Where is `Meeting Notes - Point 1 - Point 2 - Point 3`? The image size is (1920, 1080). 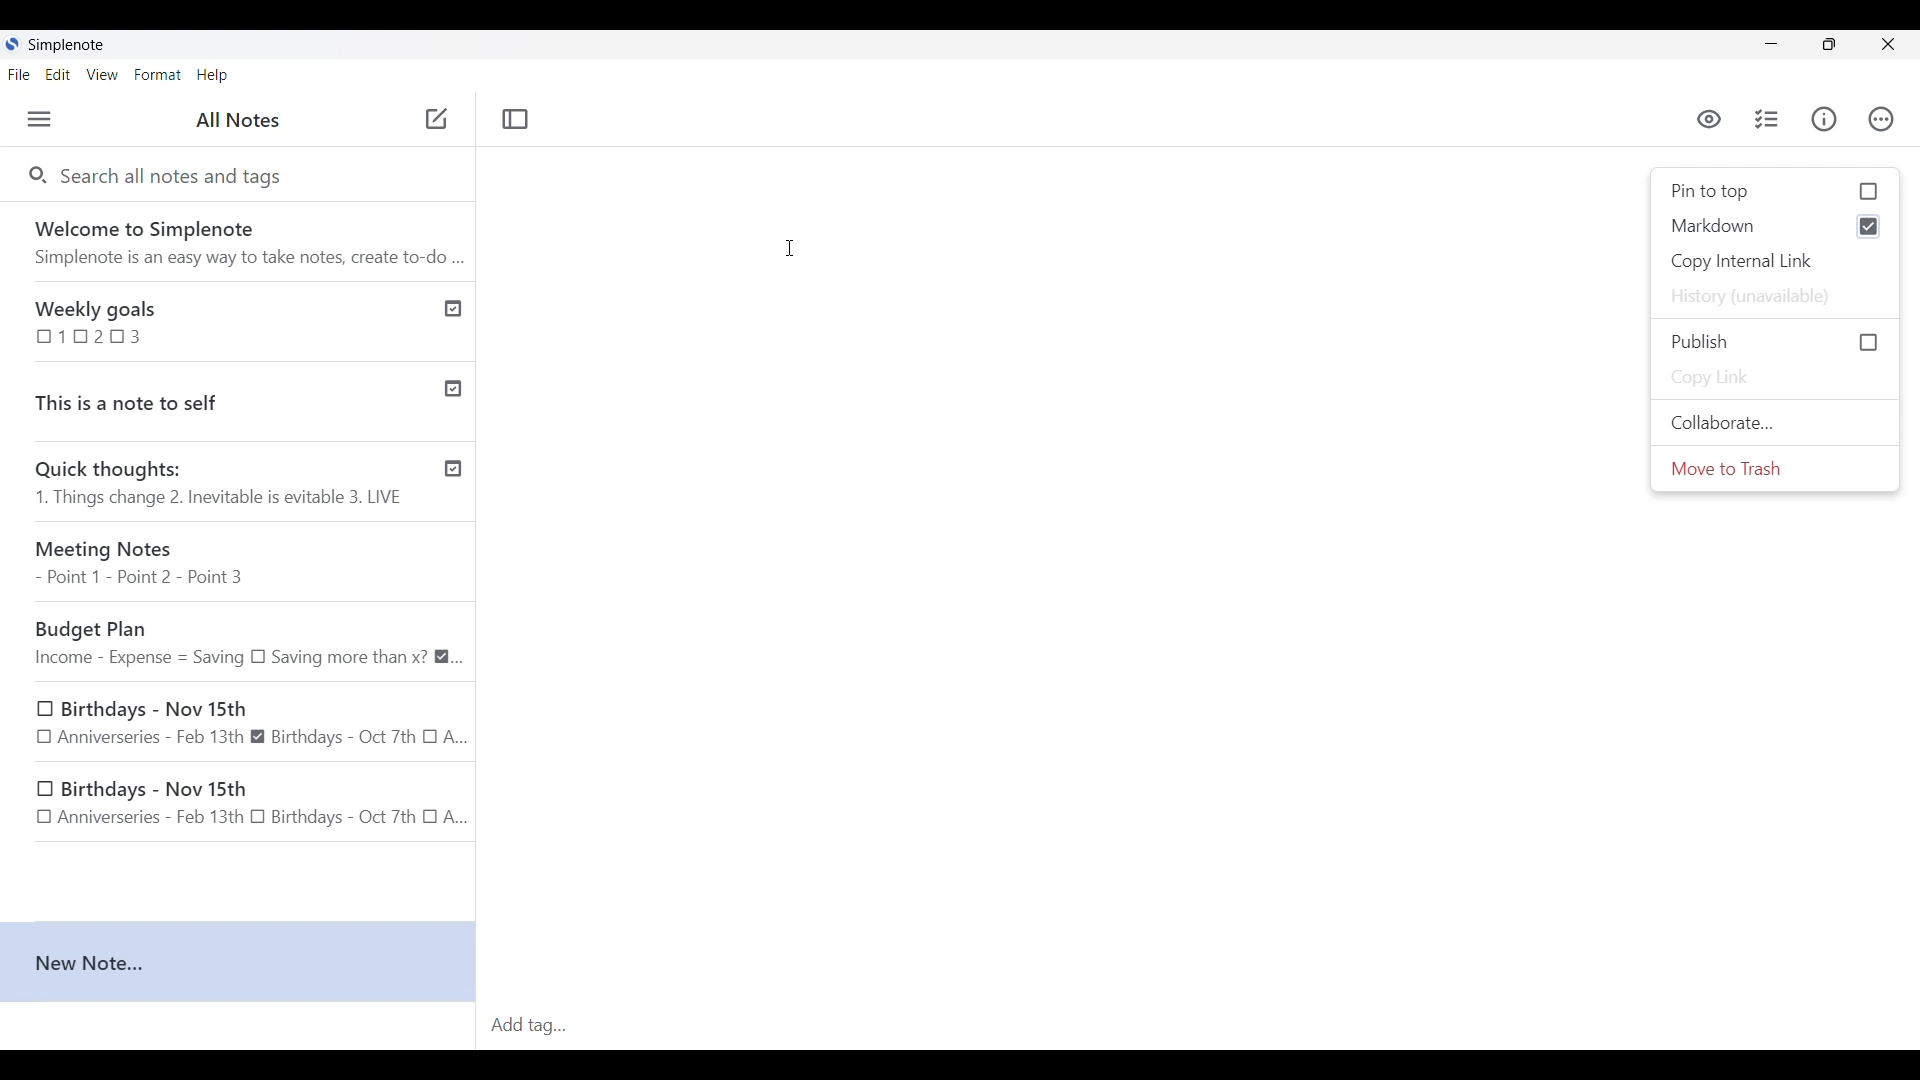 Meeting Notes - Point 1 - Point 2 - Point 3 is located at coordinates (245, 564).